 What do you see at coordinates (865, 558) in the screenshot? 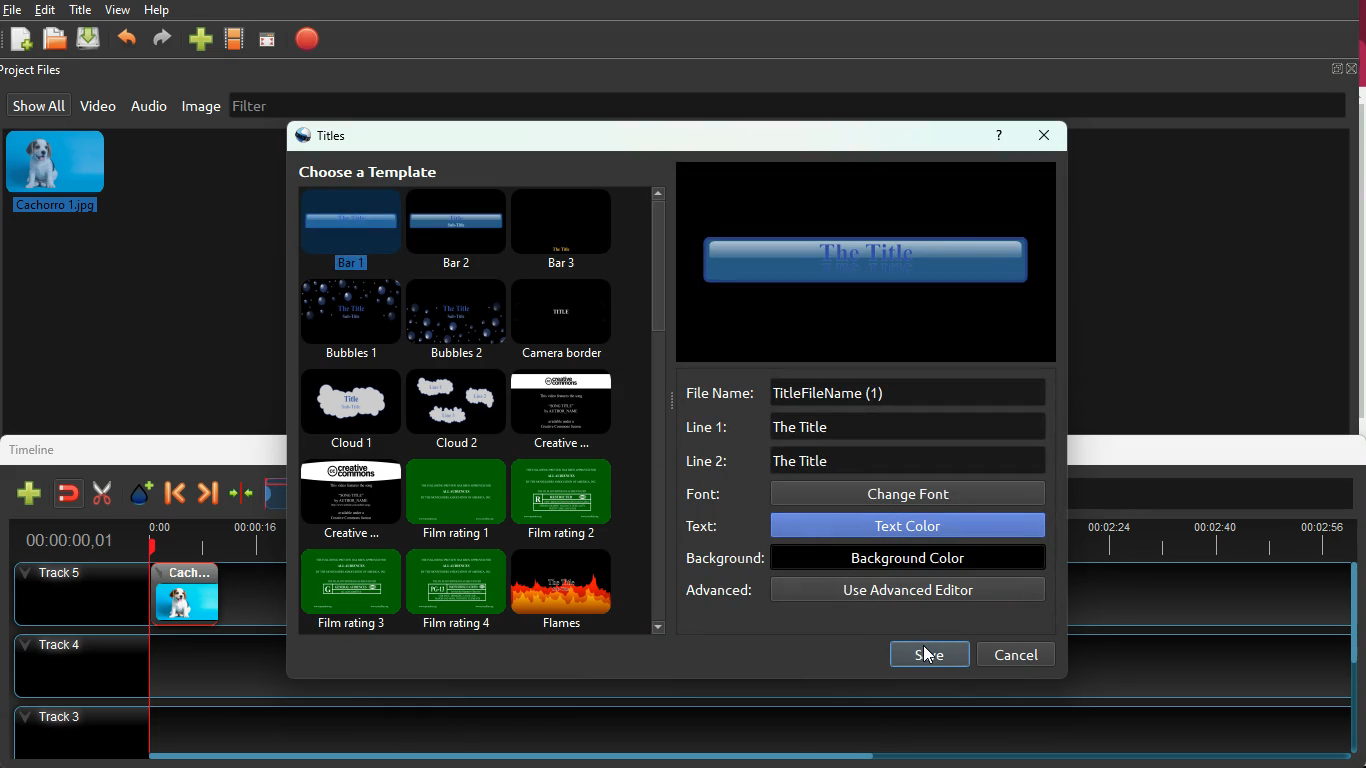
I see `background` at bounding box center [865, 558].